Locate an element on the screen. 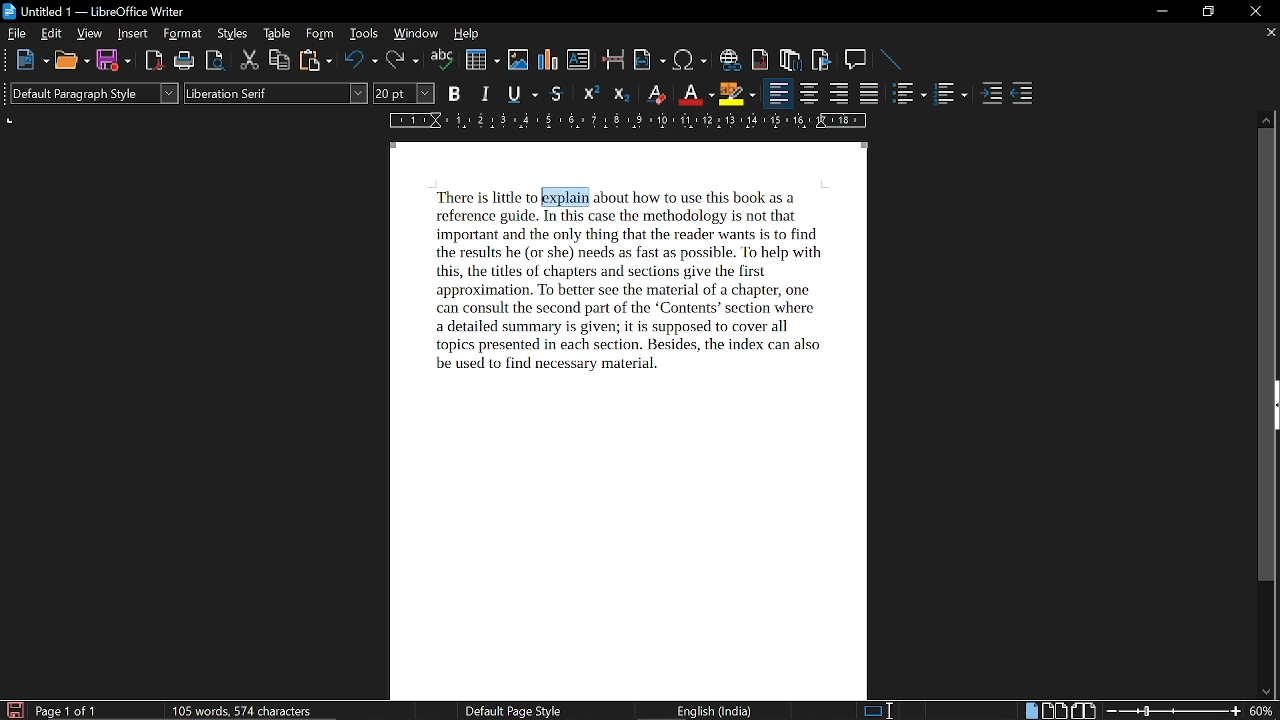 The height and width of the screenshot is (720, 1280). open is located at coordinates (71, 61).